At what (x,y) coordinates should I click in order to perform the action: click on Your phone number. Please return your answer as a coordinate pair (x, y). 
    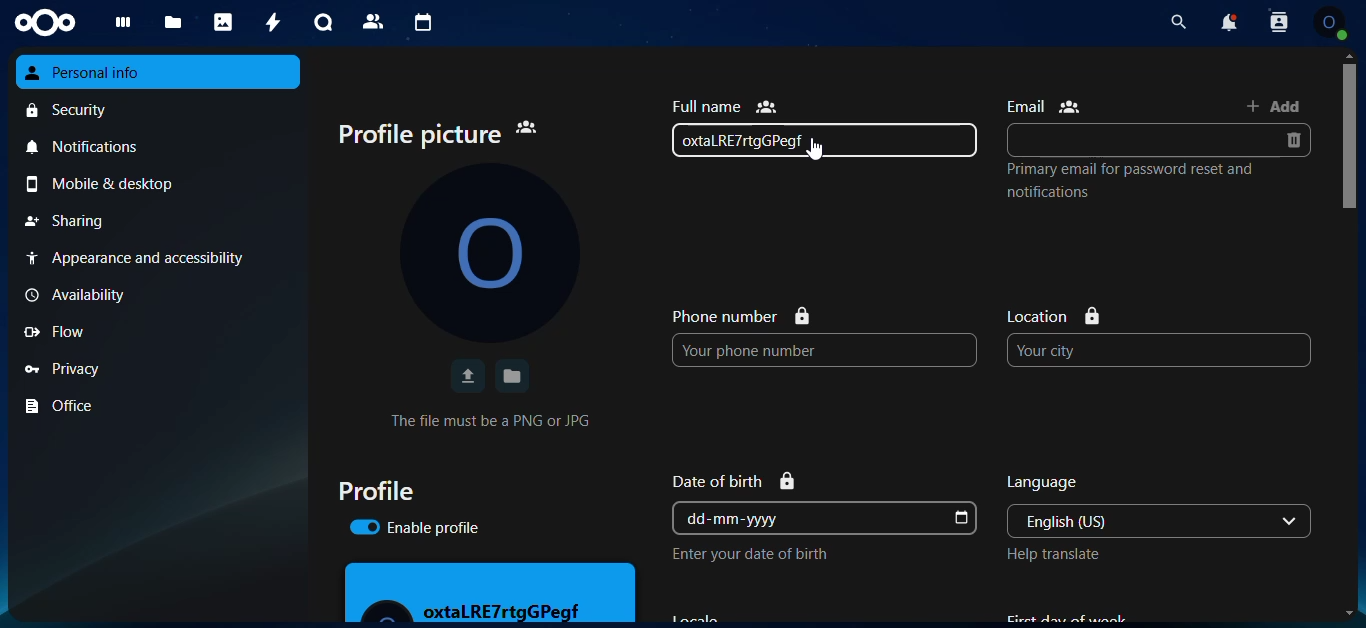
    Looking at the image, I should click on (825, 350).